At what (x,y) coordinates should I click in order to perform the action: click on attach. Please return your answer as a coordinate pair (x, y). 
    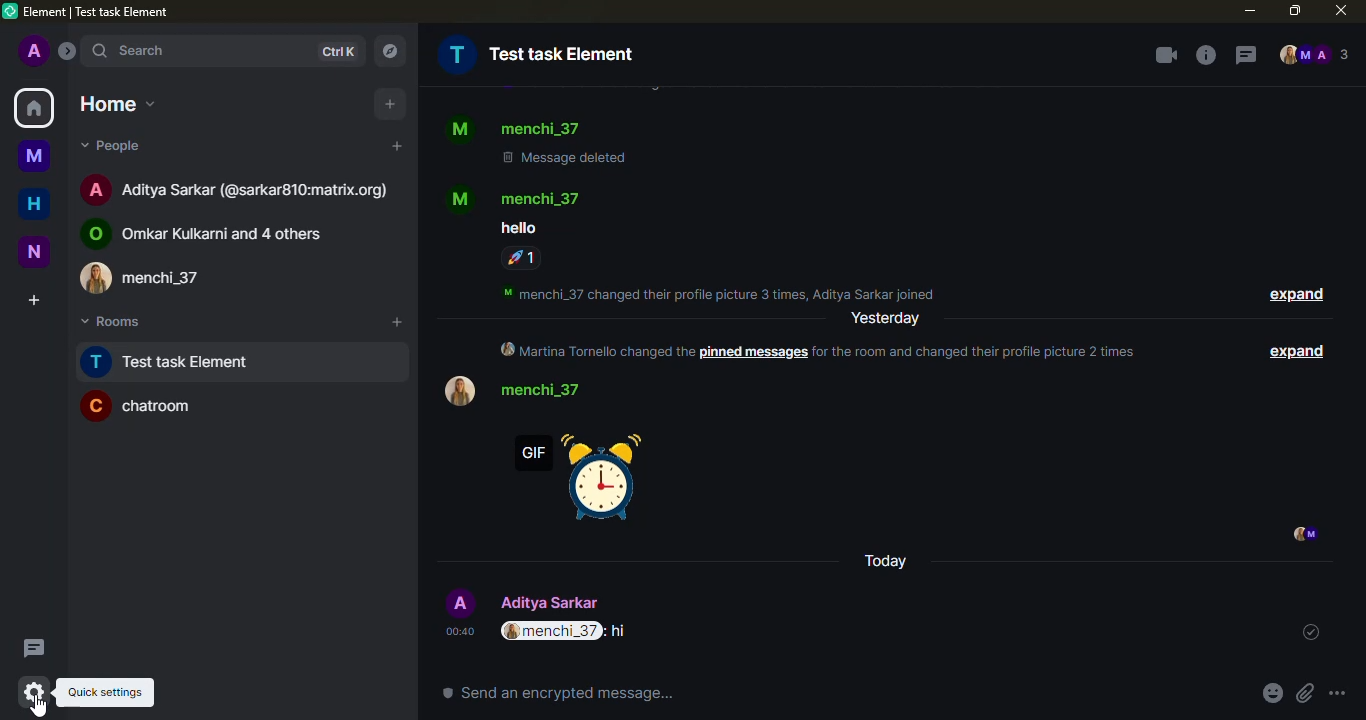
    Looking at the image, I should click on (1304, 694).